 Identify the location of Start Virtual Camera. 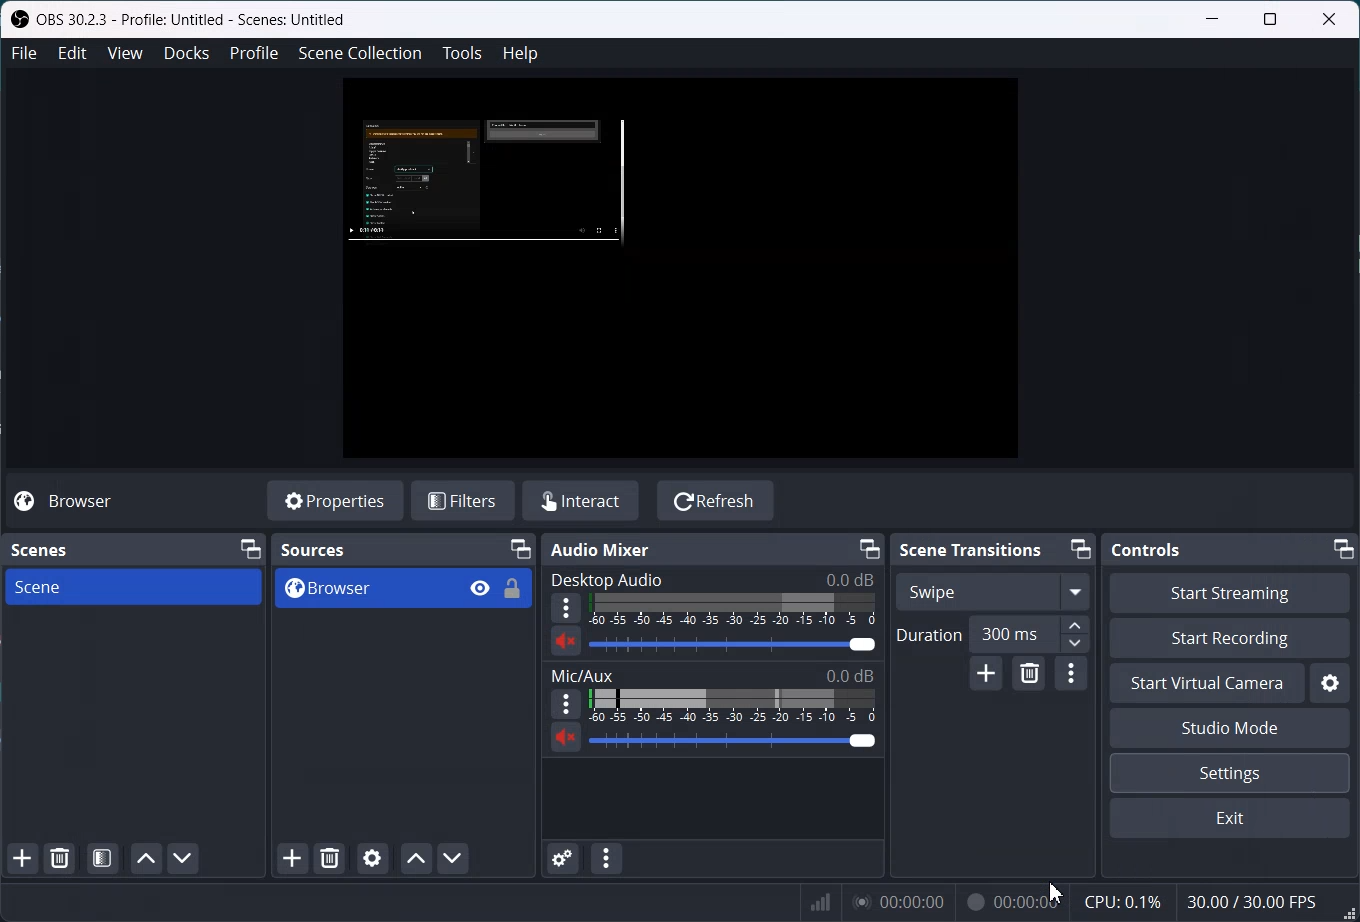
(1207, 683).